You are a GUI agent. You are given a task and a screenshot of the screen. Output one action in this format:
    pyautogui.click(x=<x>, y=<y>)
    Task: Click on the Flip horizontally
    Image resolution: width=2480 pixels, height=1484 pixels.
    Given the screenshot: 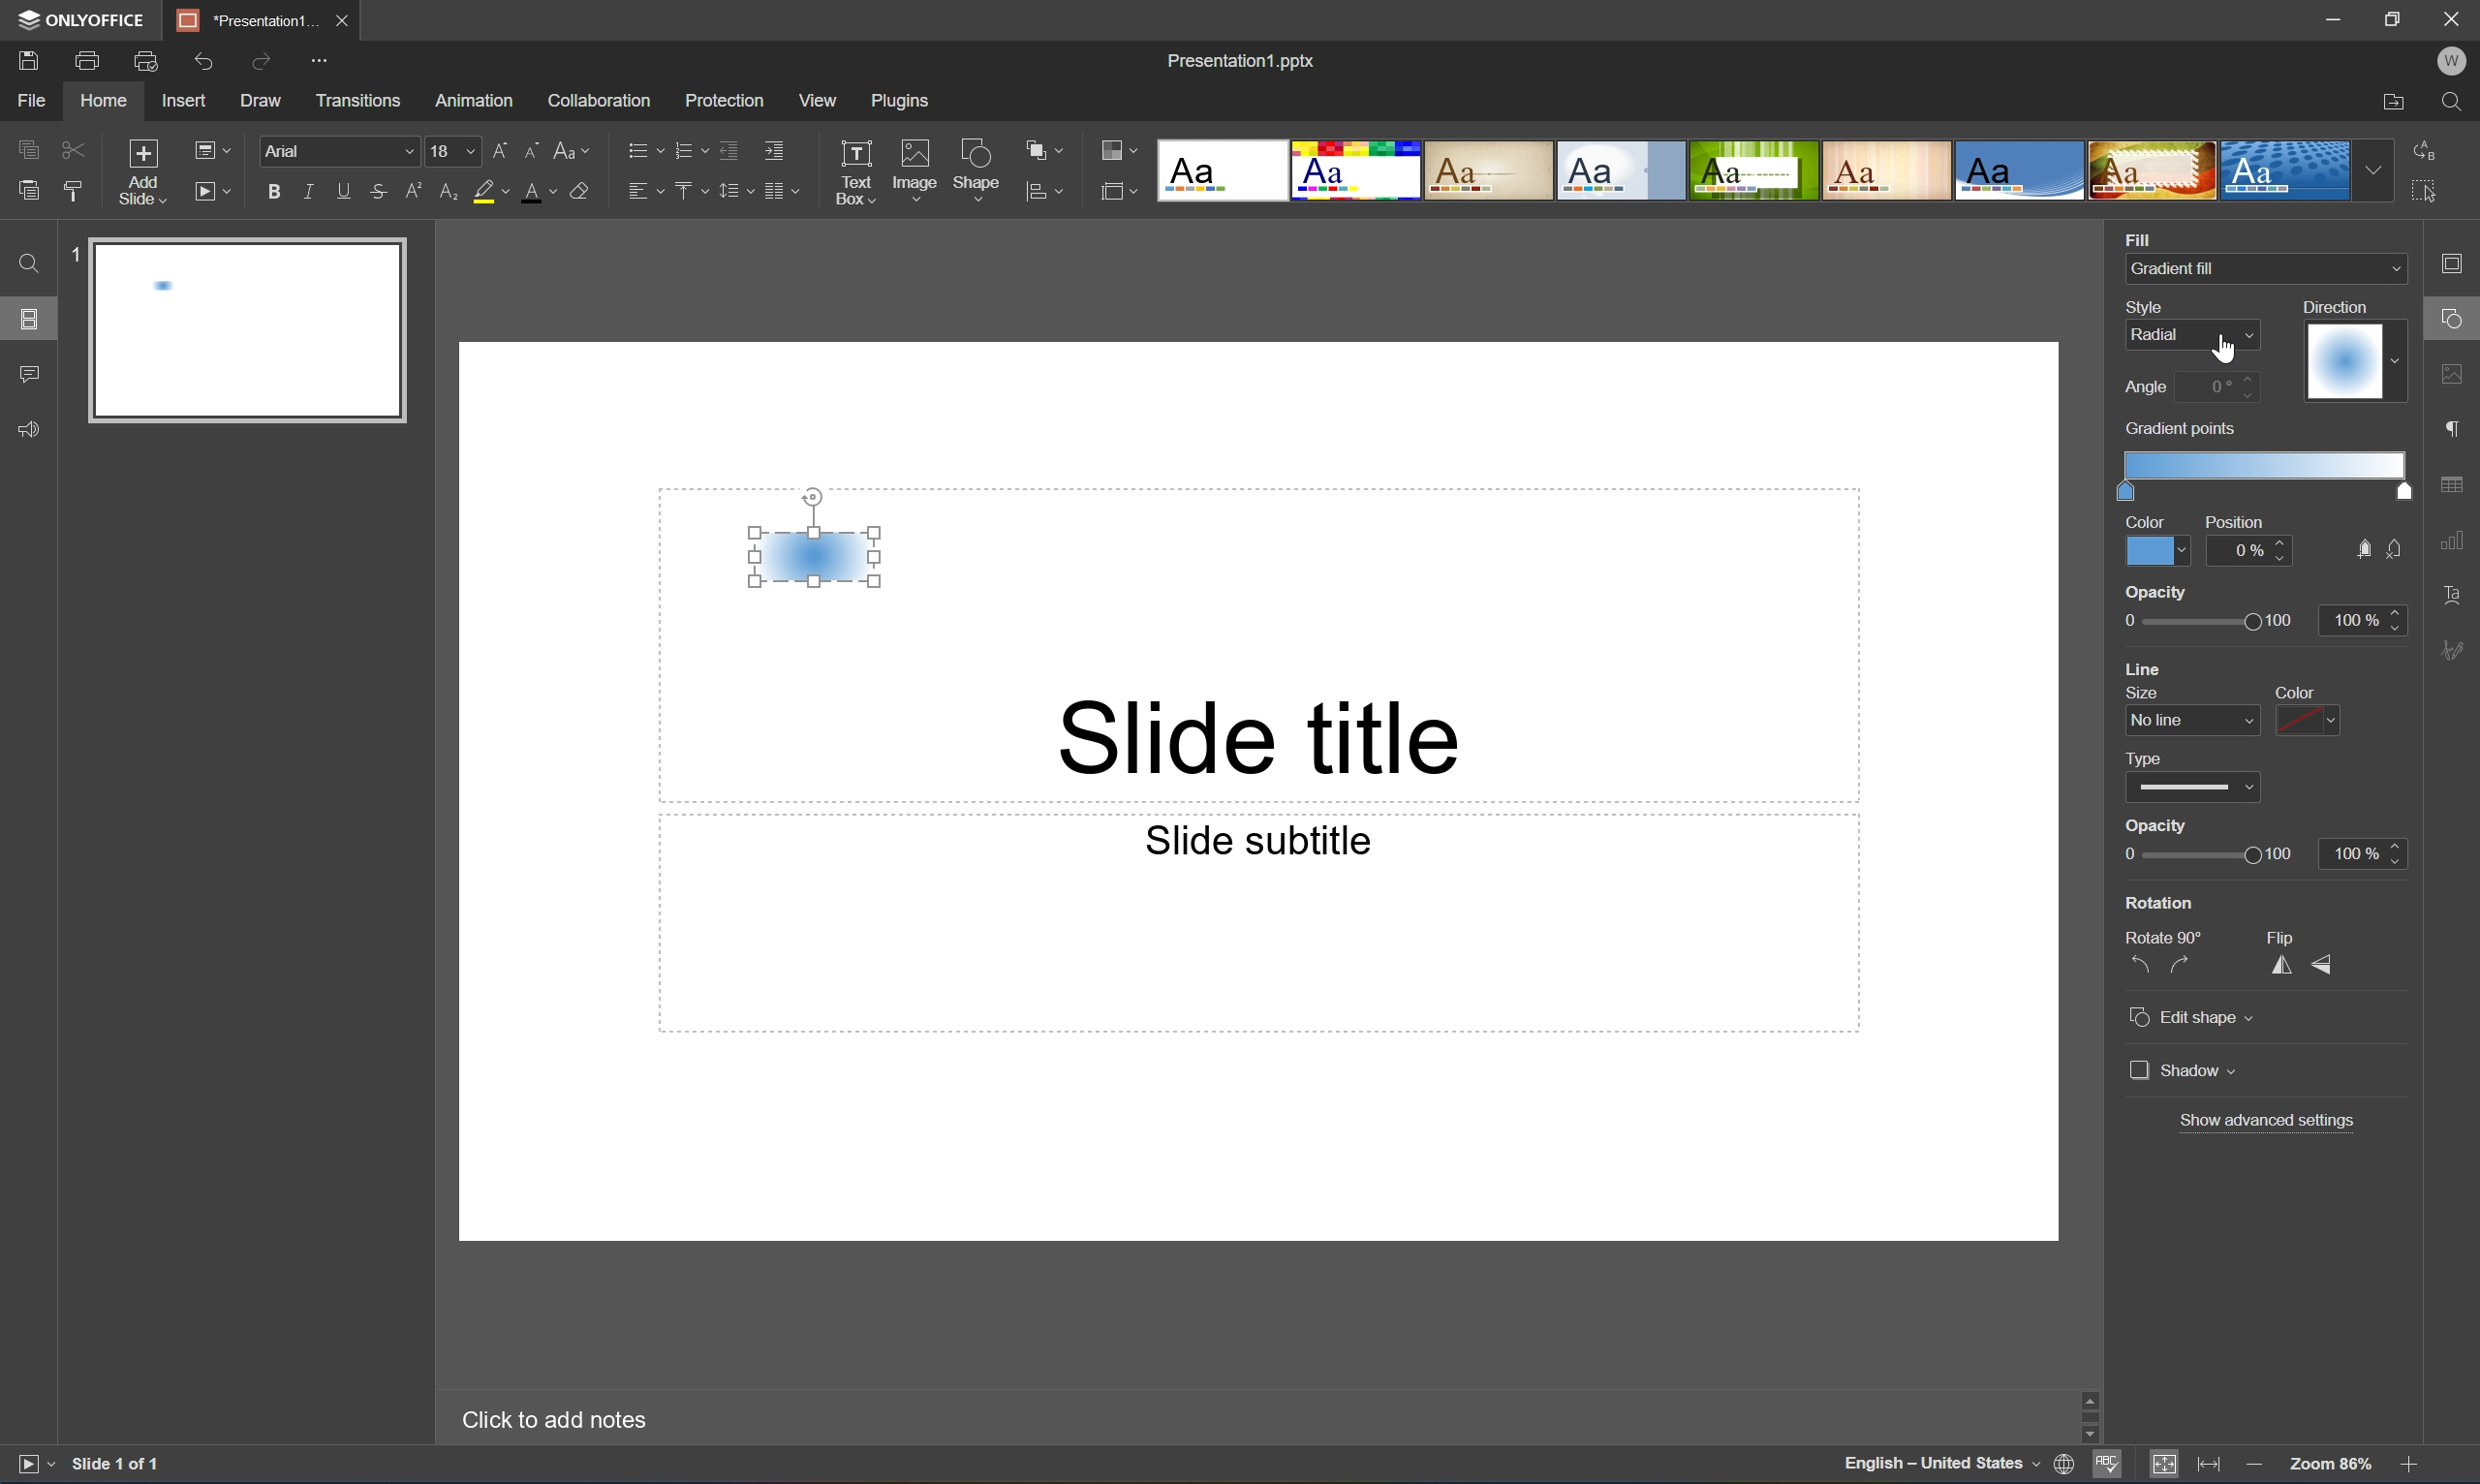 What is the action you would take?
    pyautogui.click(x=2283, y=968)
    